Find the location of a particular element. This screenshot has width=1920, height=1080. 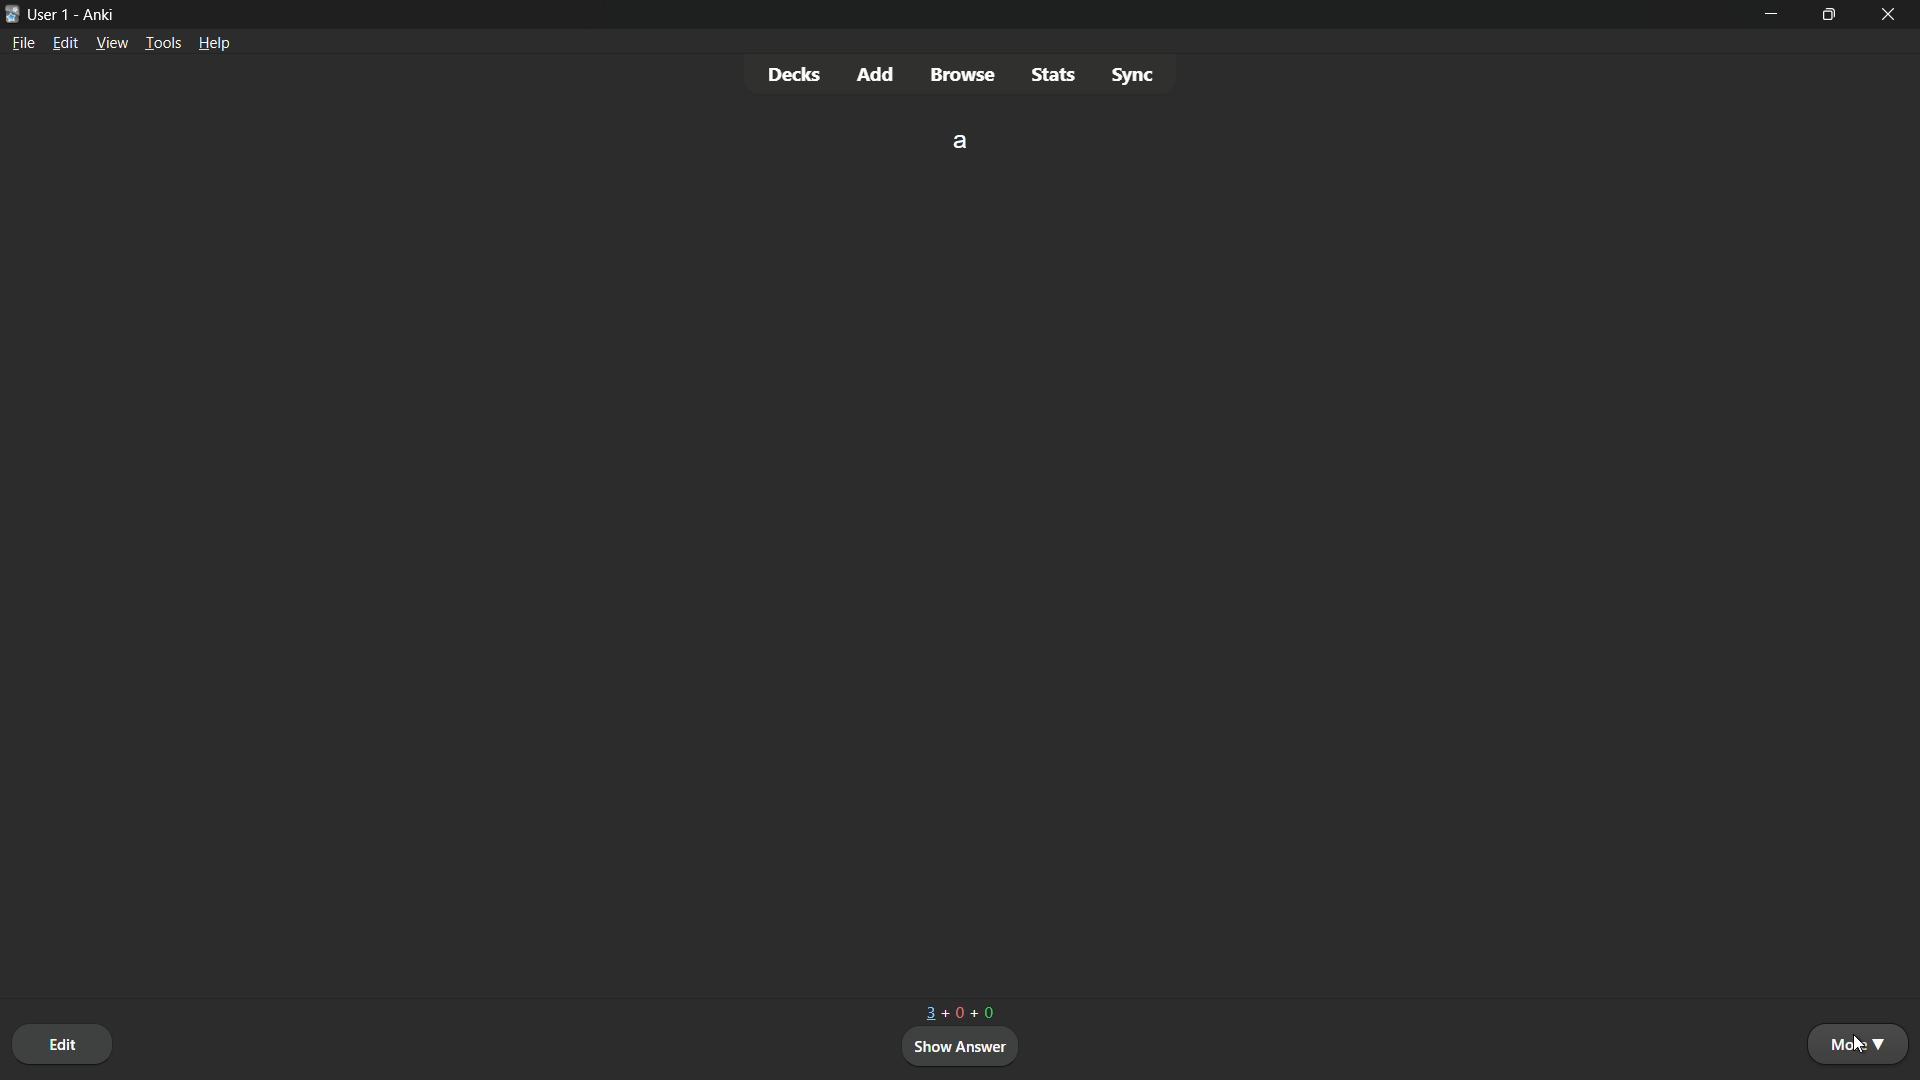

user 1 is located at coordinates (51, 15).